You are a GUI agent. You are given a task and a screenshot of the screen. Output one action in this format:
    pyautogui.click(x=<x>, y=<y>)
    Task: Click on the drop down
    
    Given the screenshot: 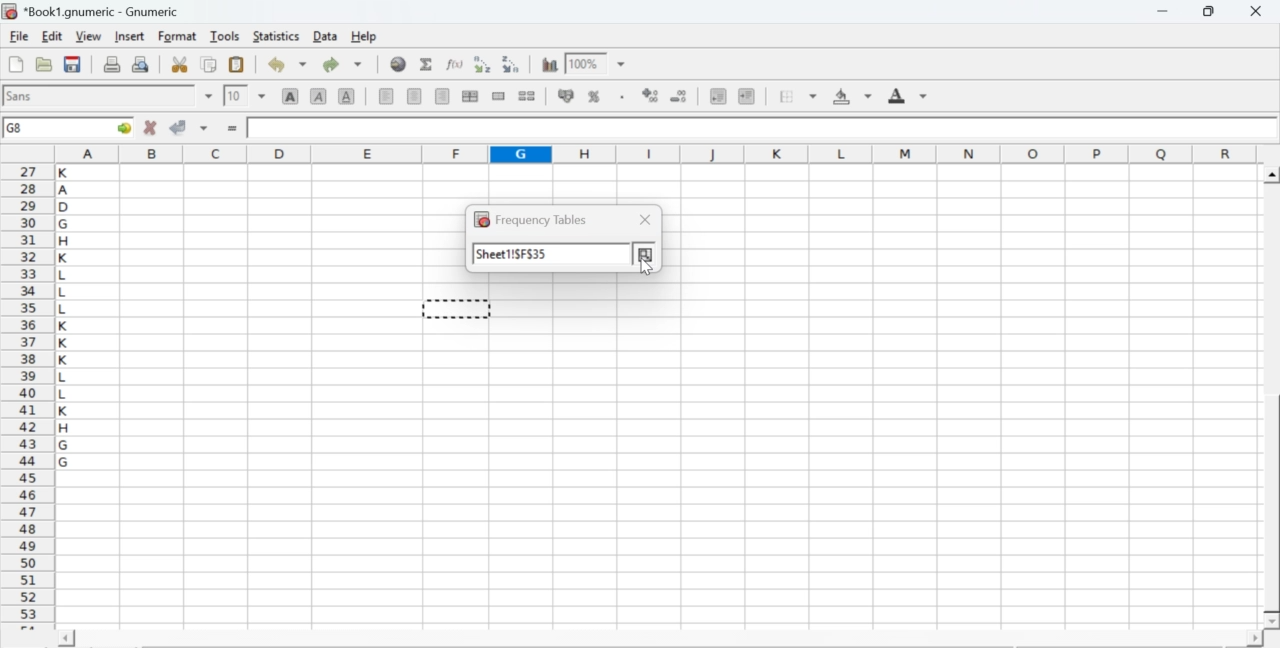 What is the action you would take?
    pyautogui.click(x=210, y=96)
    